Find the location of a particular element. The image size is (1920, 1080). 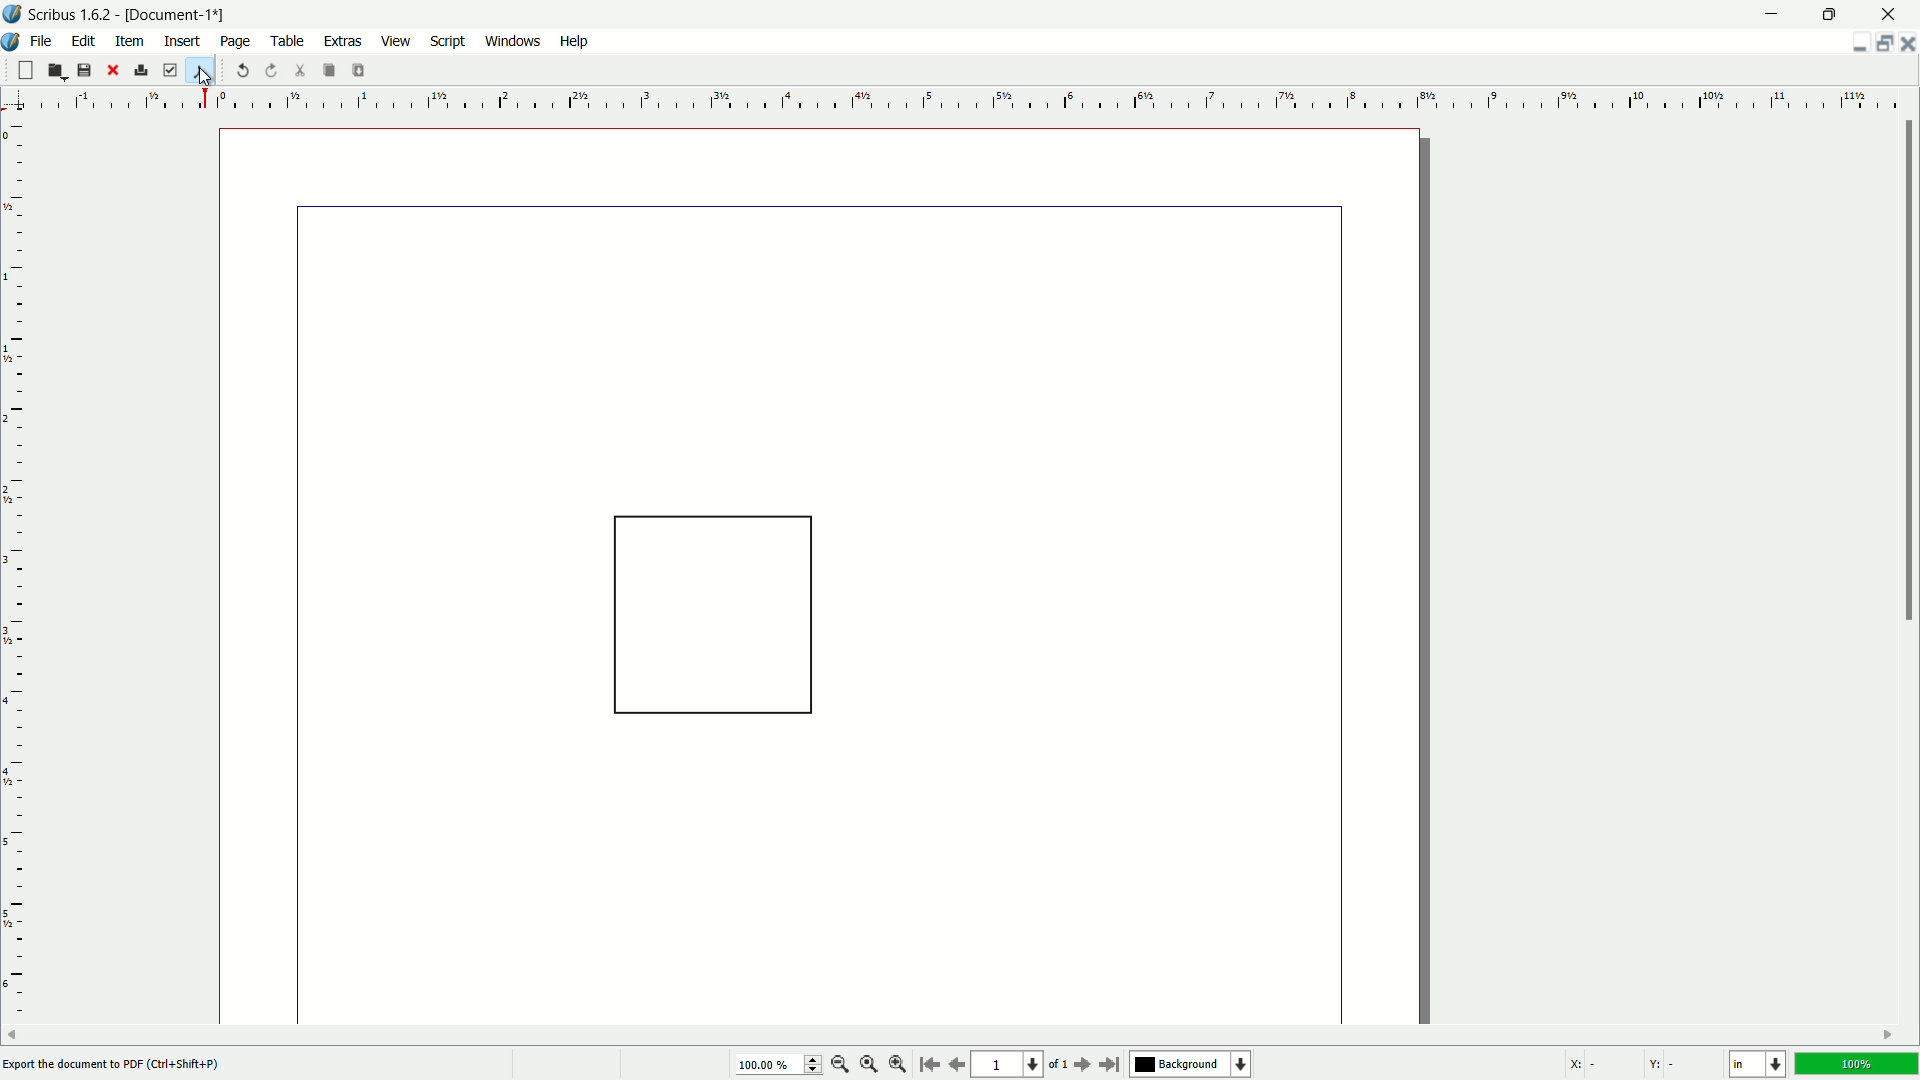

open file is located at coordinates (57, 70).